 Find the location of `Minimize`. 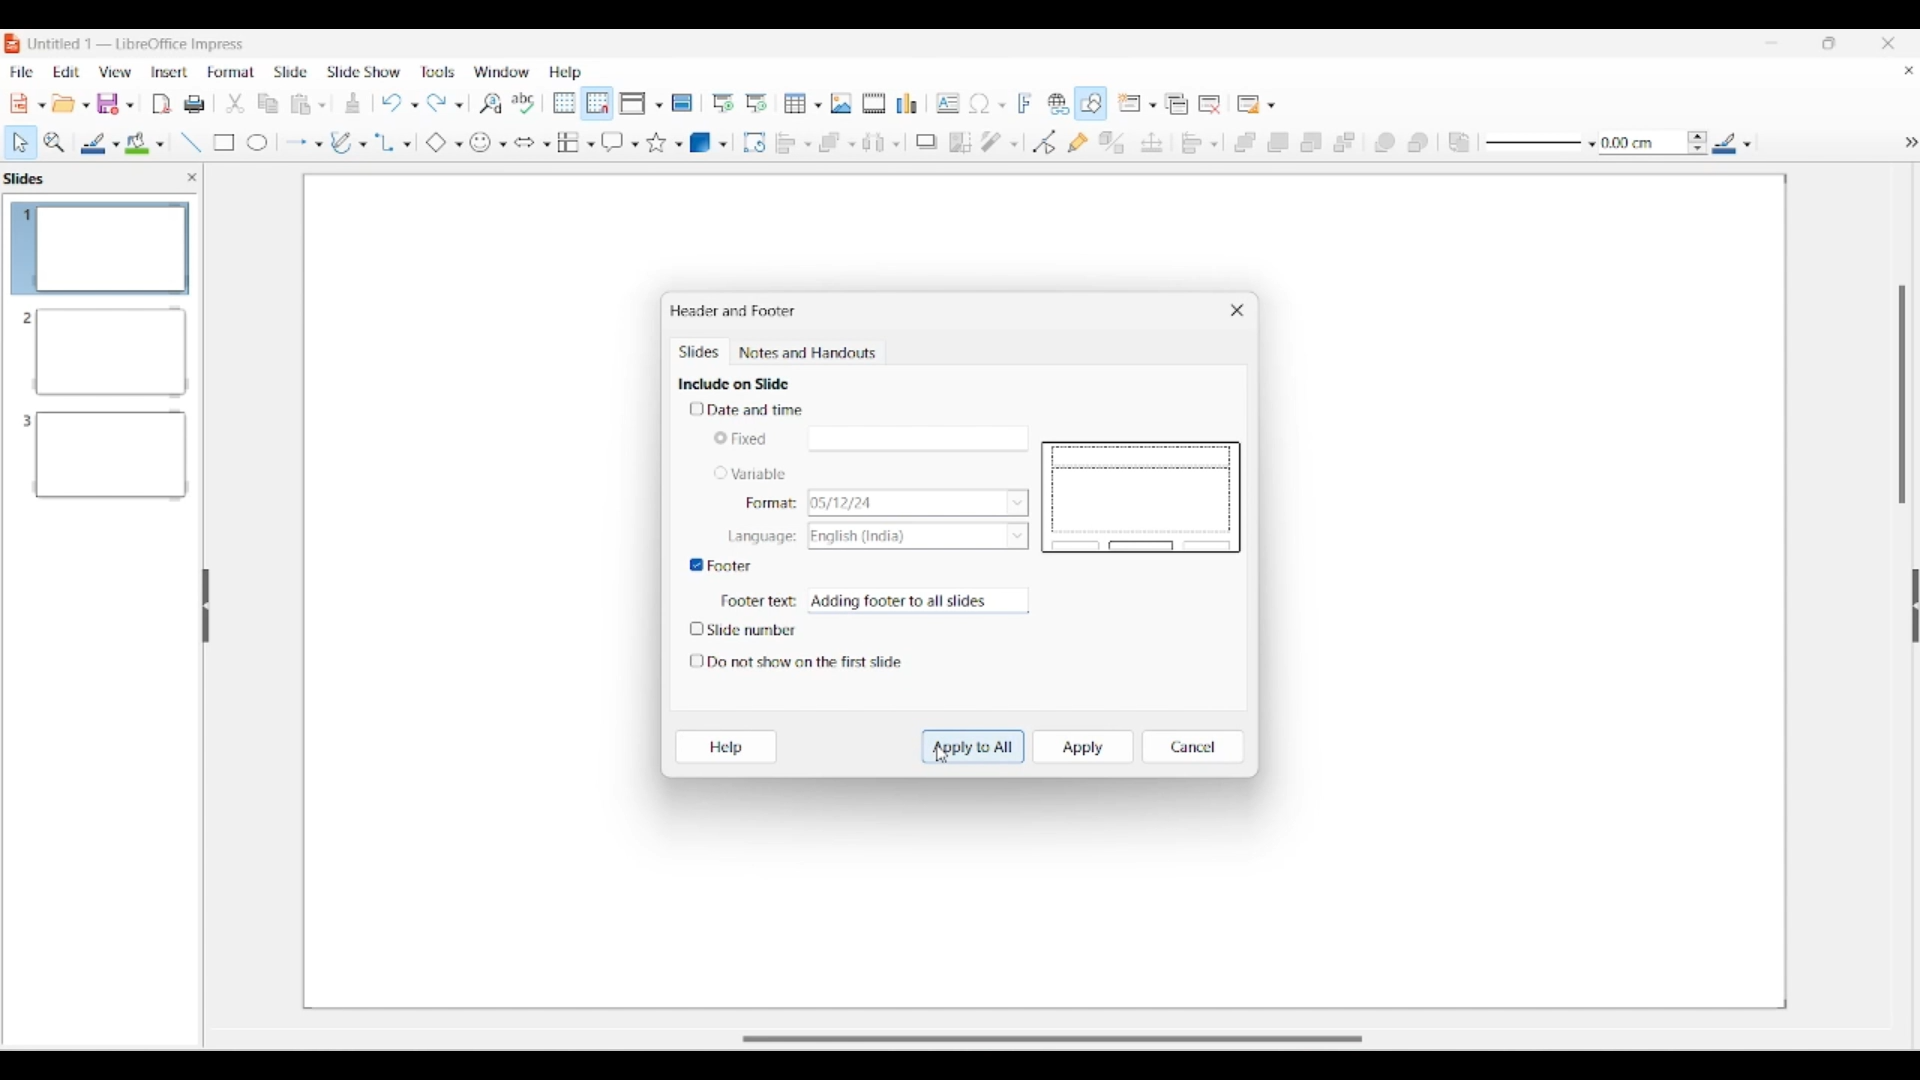

Minimize is located at coordinates (1771, 42).